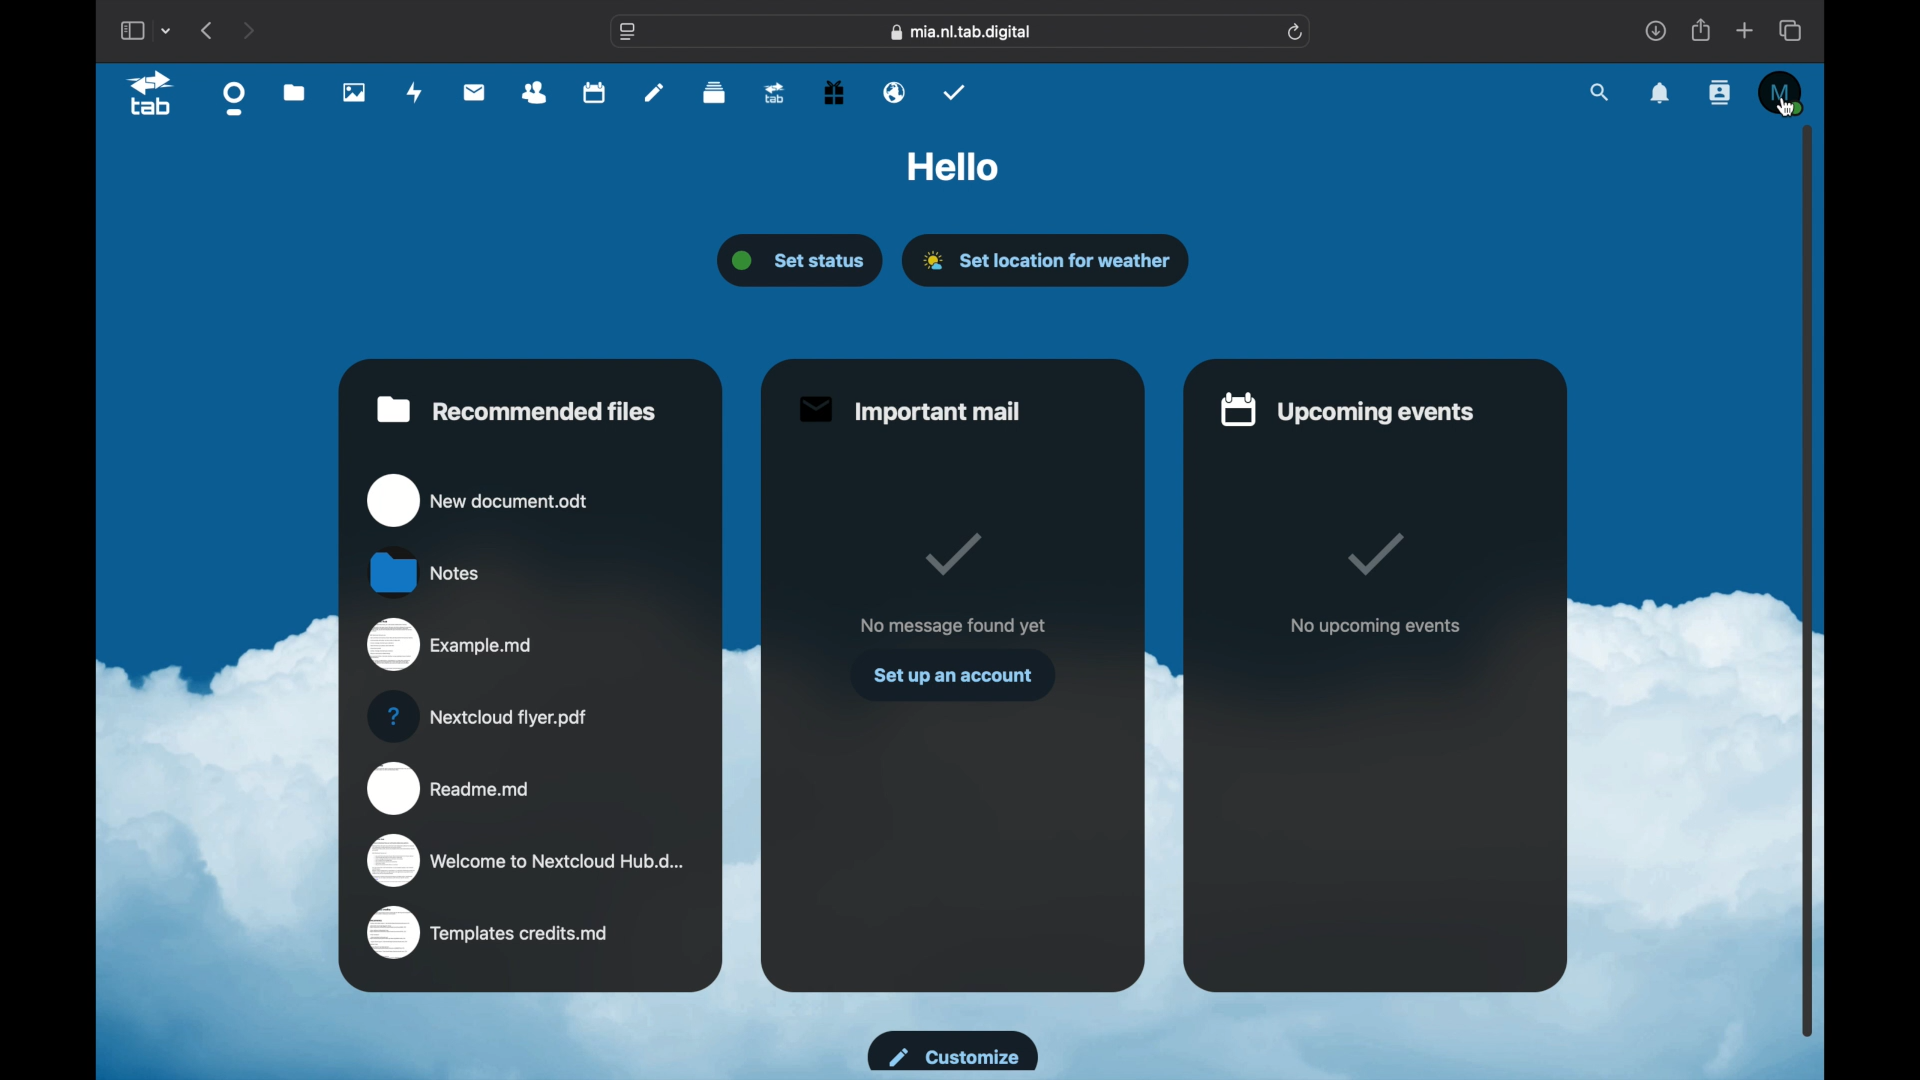  Describe the element at coordinates (235, 98) in the screenshot. I see `dashboard` at that location.